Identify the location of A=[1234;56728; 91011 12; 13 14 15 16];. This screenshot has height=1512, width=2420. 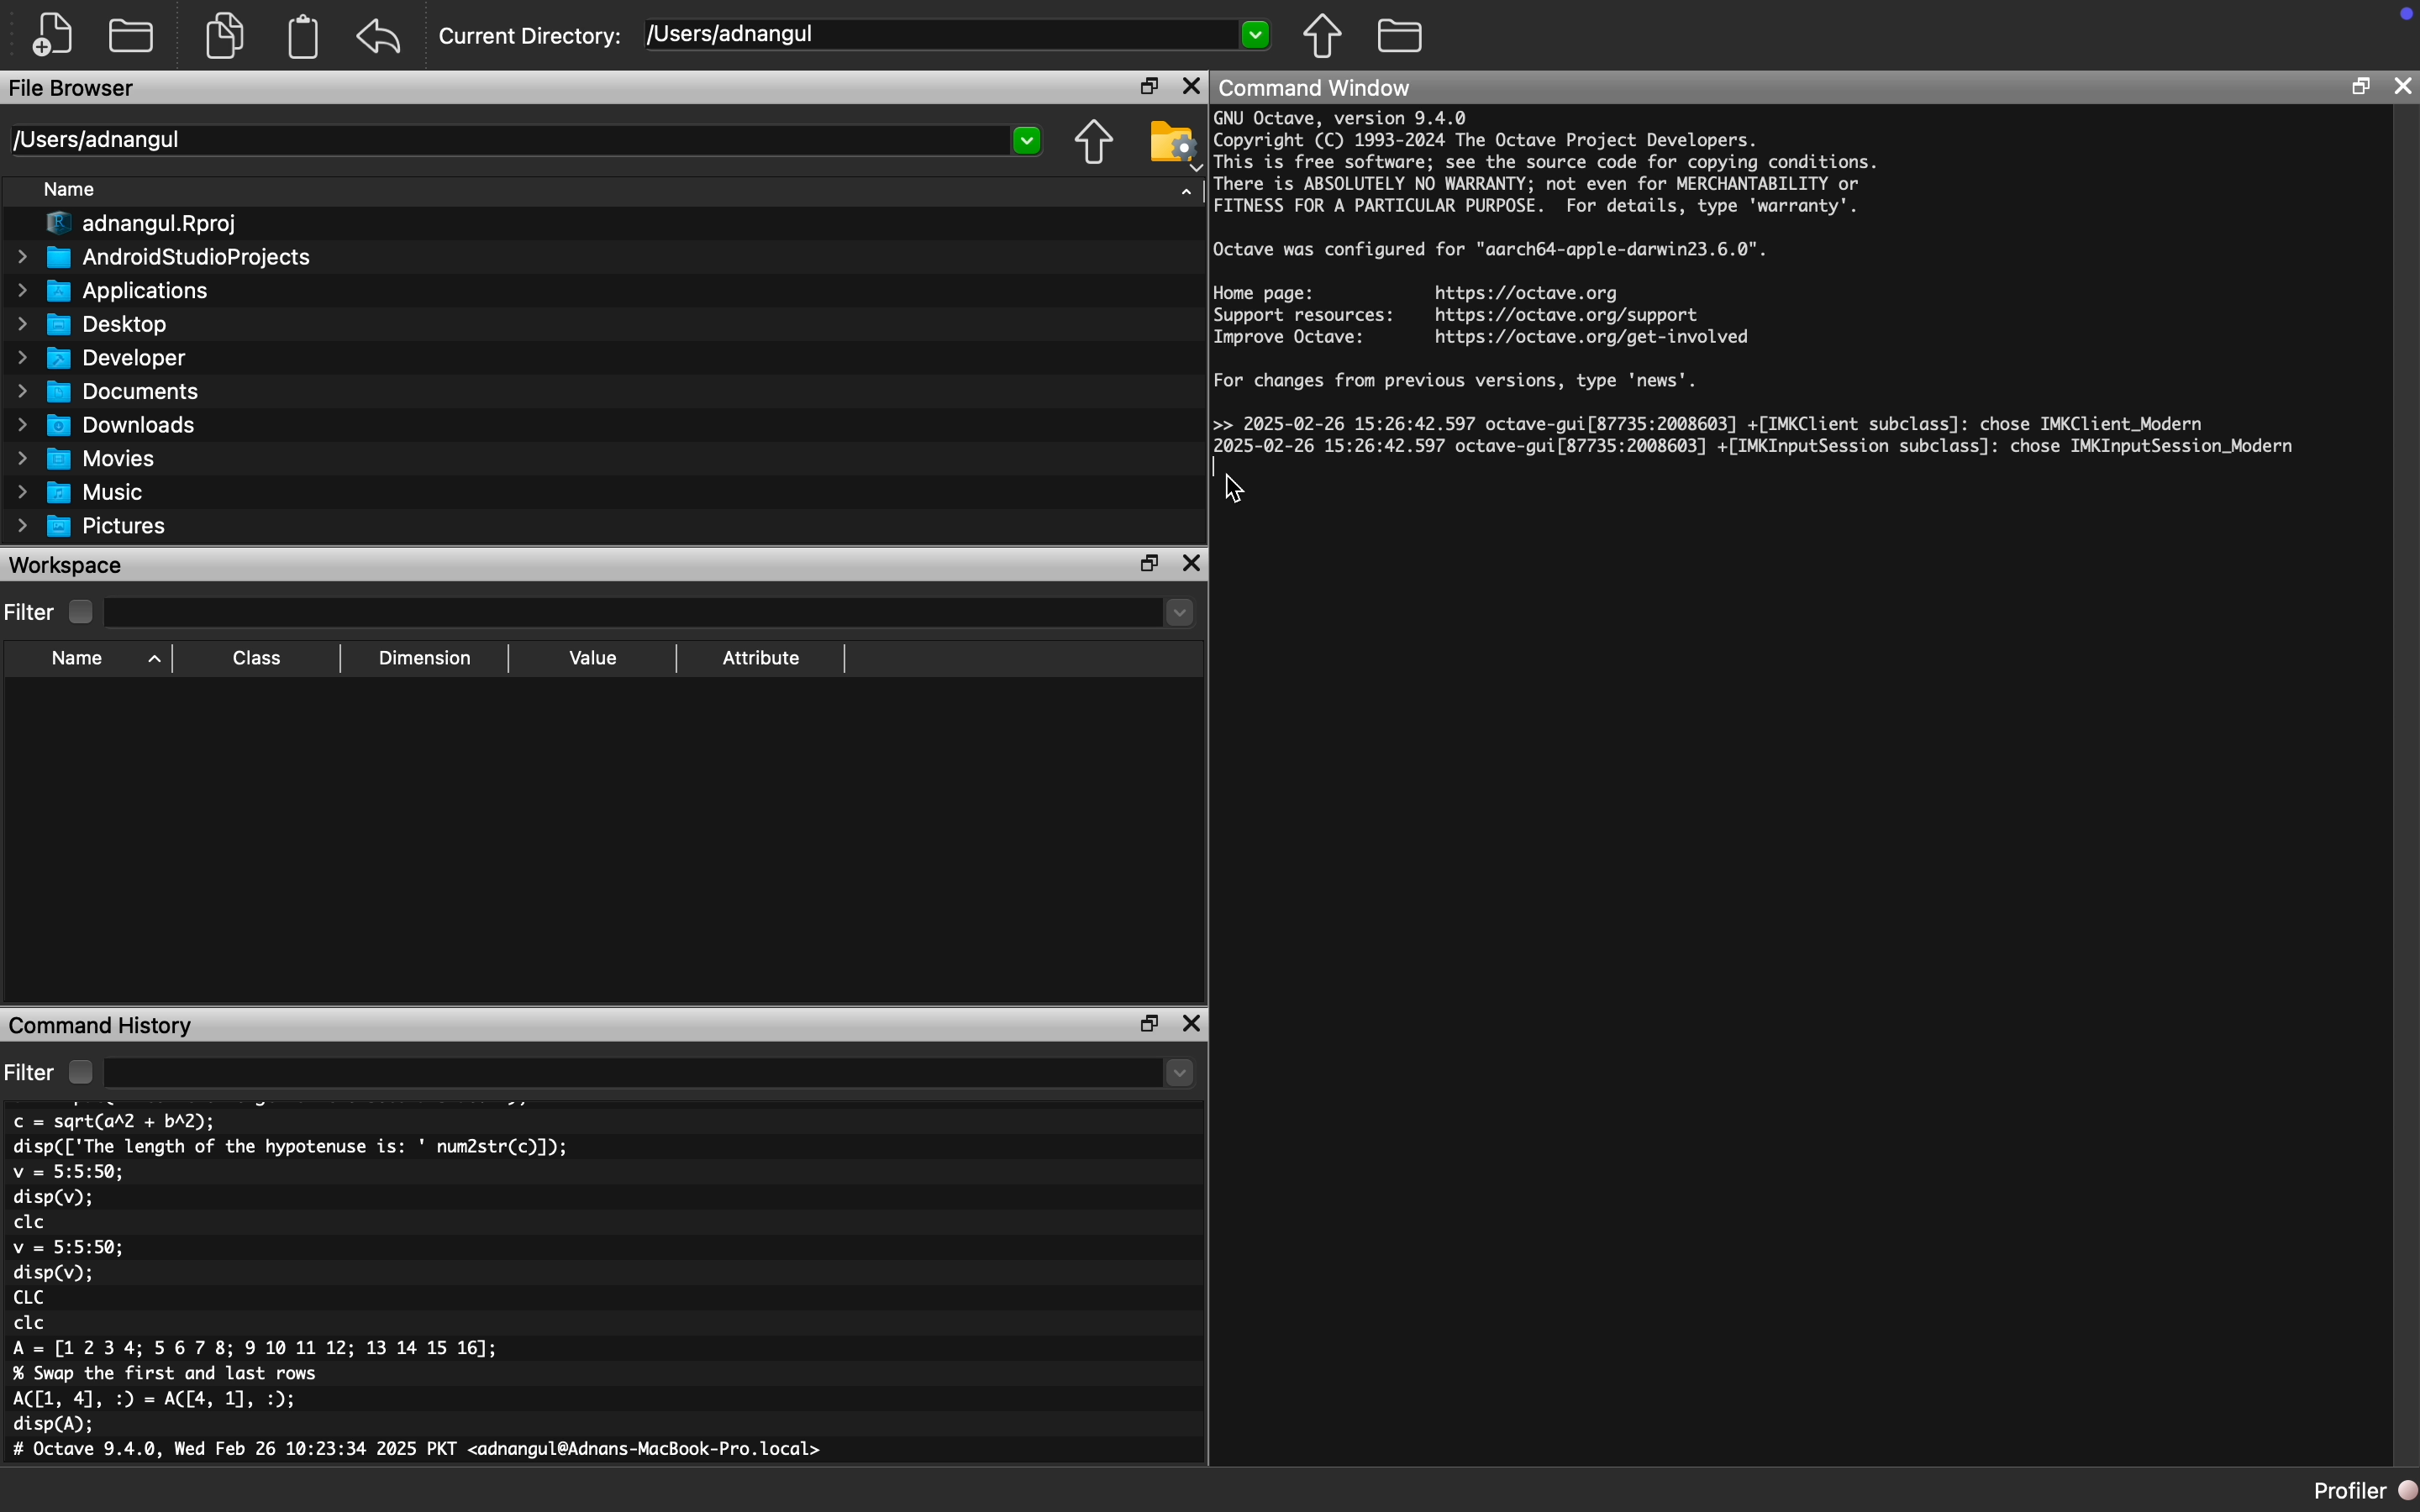
(263, 1350).